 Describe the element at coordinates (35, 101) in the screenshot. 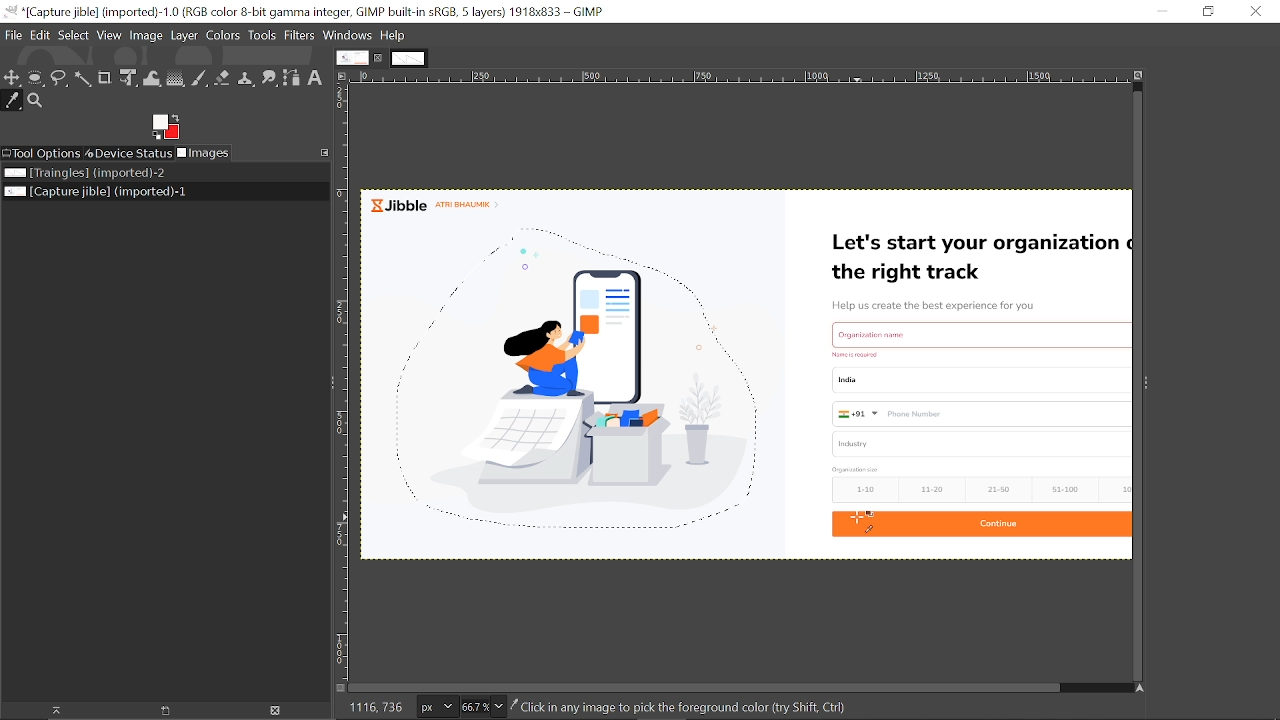

I see `Zoom tool` at that location.